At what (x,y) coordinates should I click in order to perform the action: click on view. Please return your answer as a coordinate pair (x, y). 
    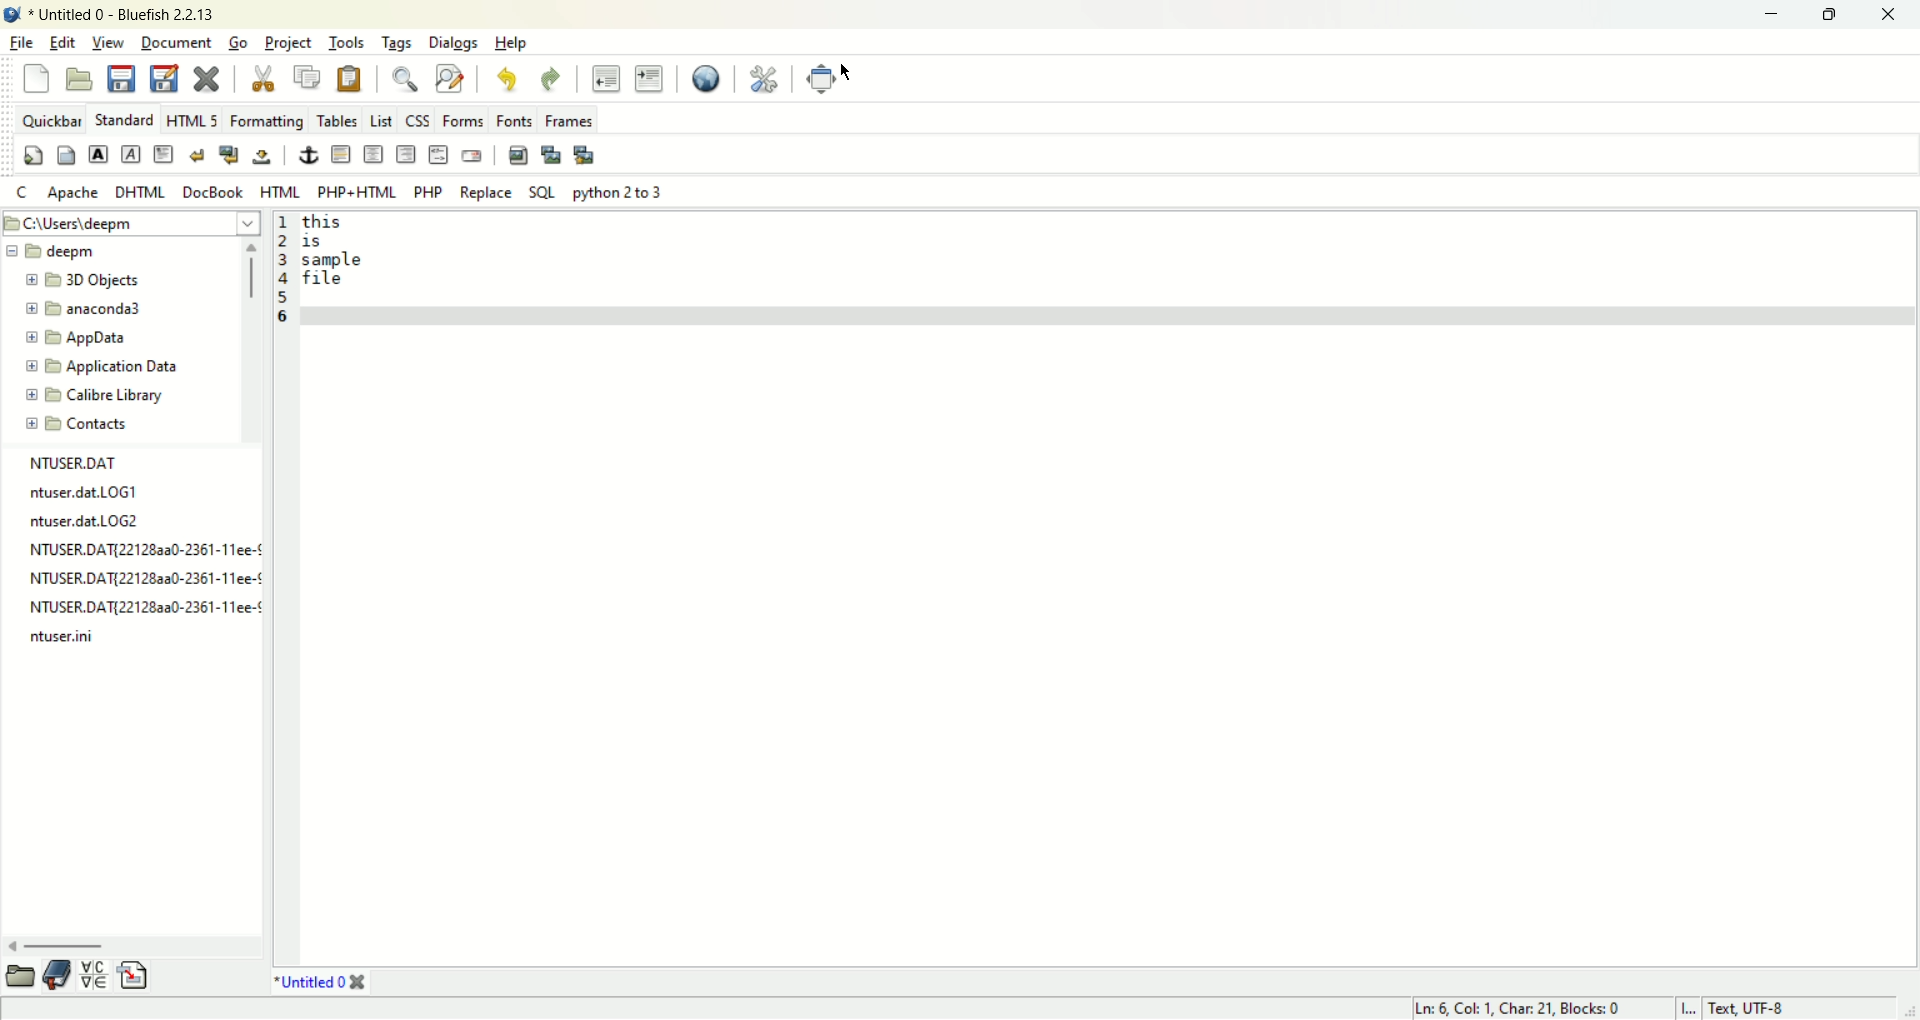
    Looking at the image, I should click on (109, 41).